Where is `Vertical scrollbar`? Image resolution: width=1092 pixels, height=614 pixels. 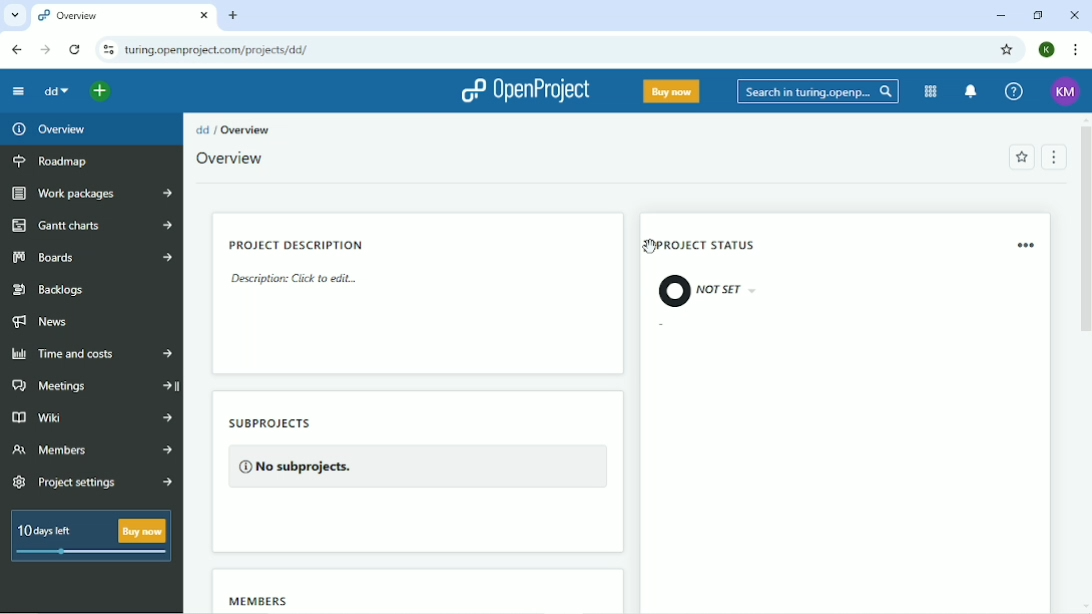 Vertical scrollbar is located at coordinates (1085, 232).